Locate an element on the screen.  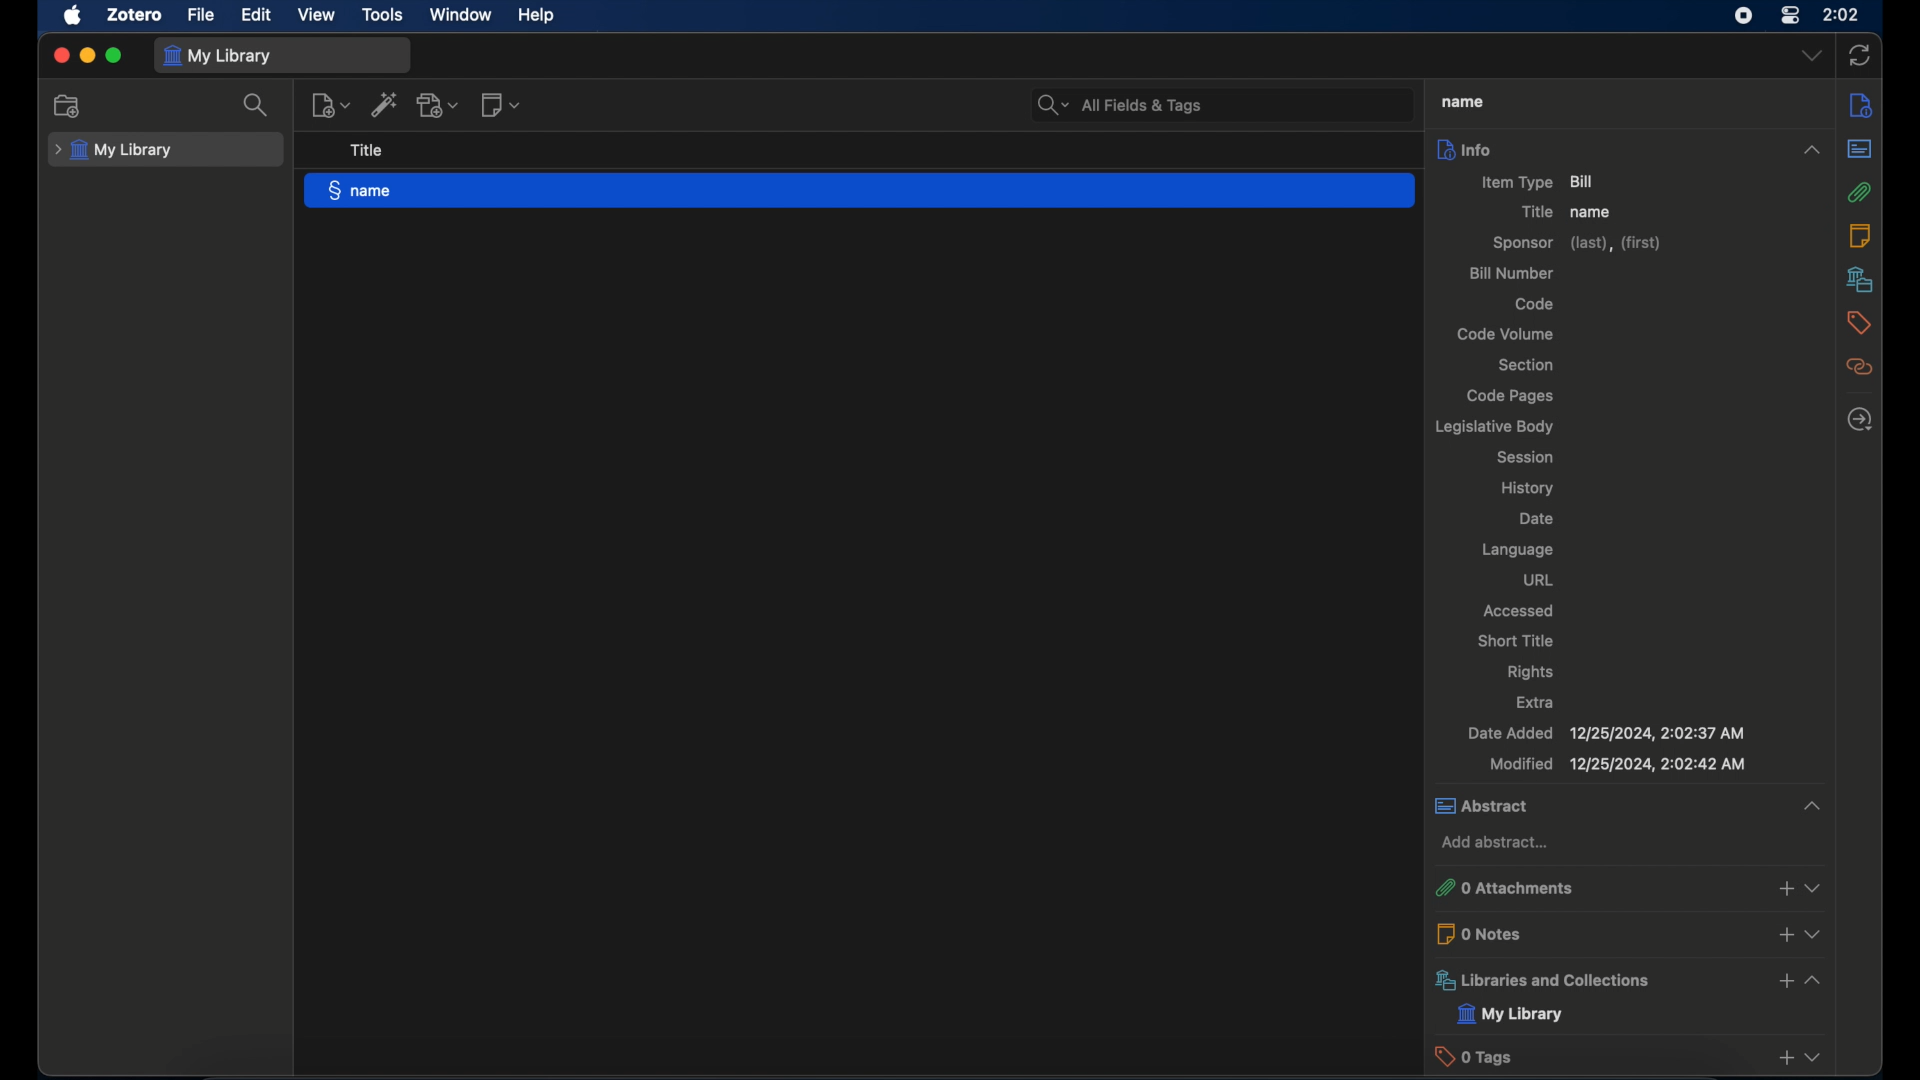
related is located at coordinates (1858, 367).